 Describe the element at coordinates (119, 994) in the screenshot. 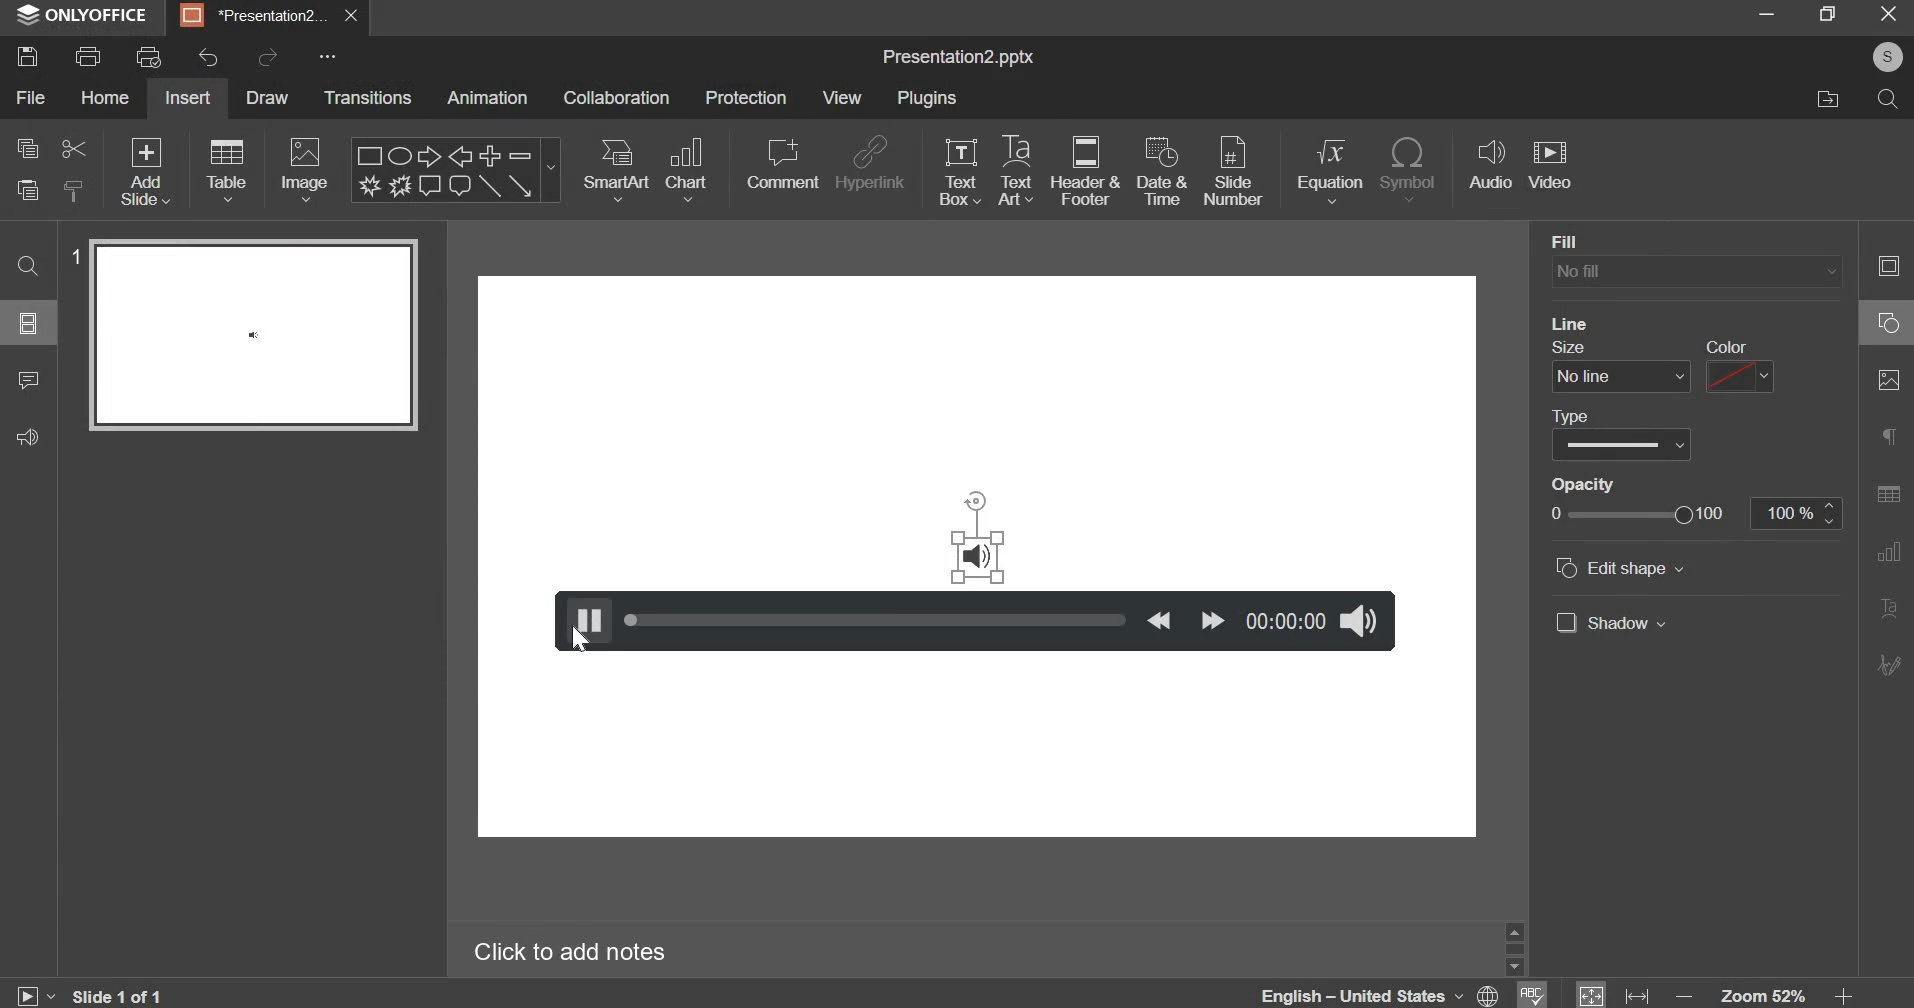

I see `active slide out of total slides` at that location.